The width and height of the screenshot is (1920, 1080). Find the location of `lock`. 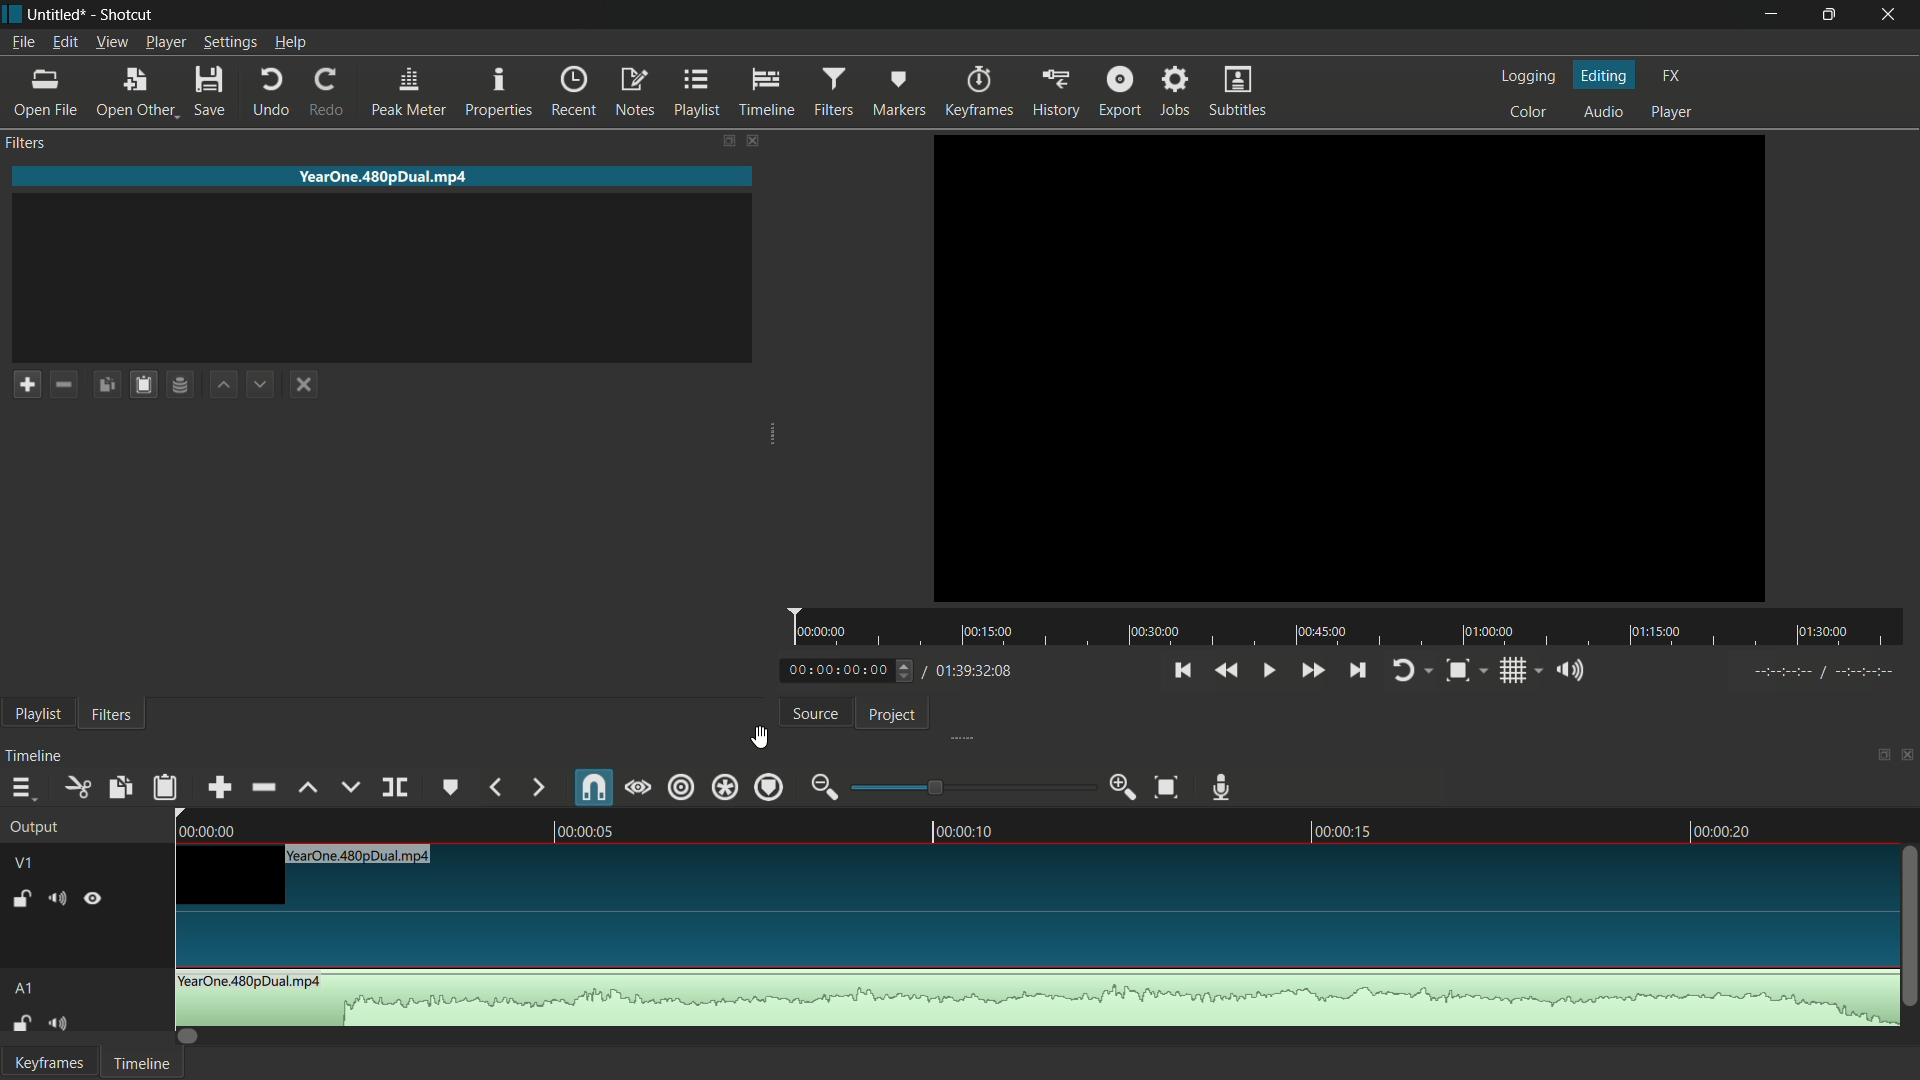

lock is located at coordinates (19, 1025).